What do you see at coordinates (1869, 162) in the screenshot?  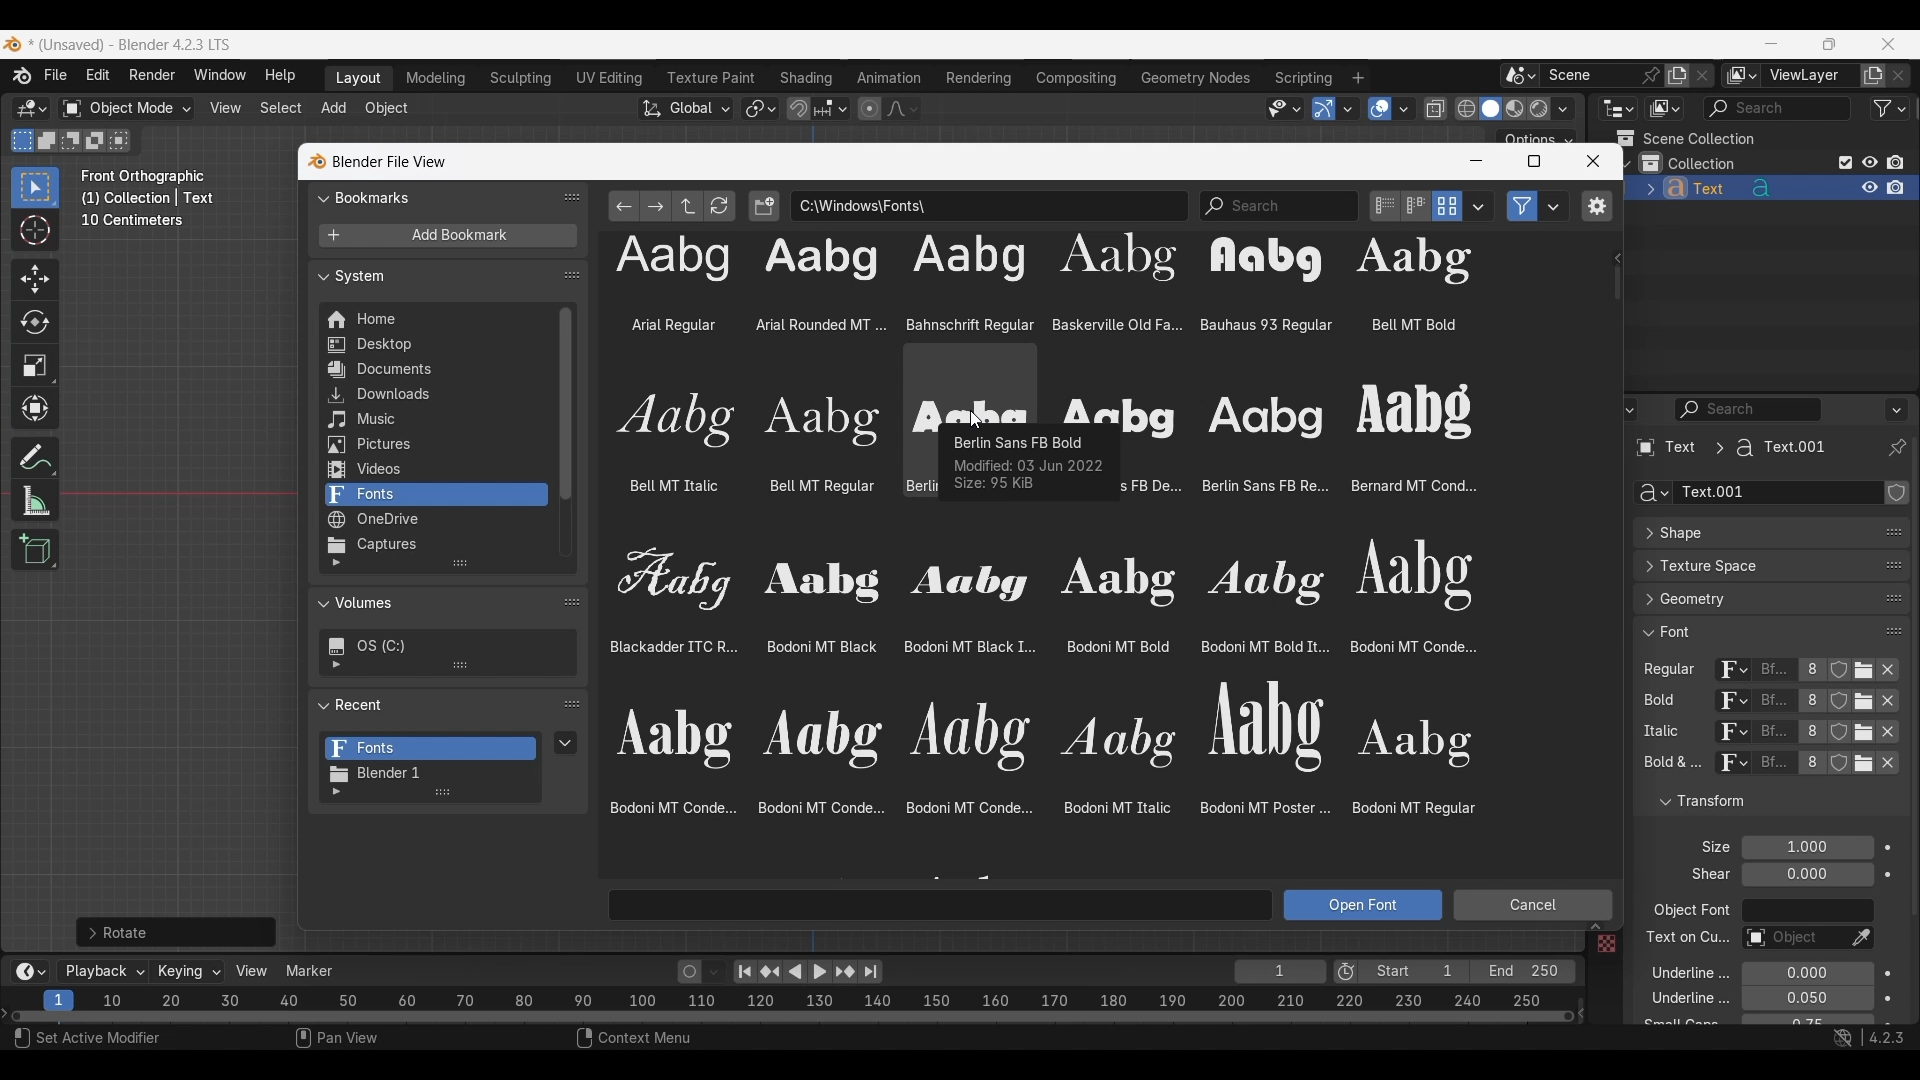 I see `Hide in viewport` at bounding box center [1869, 162].